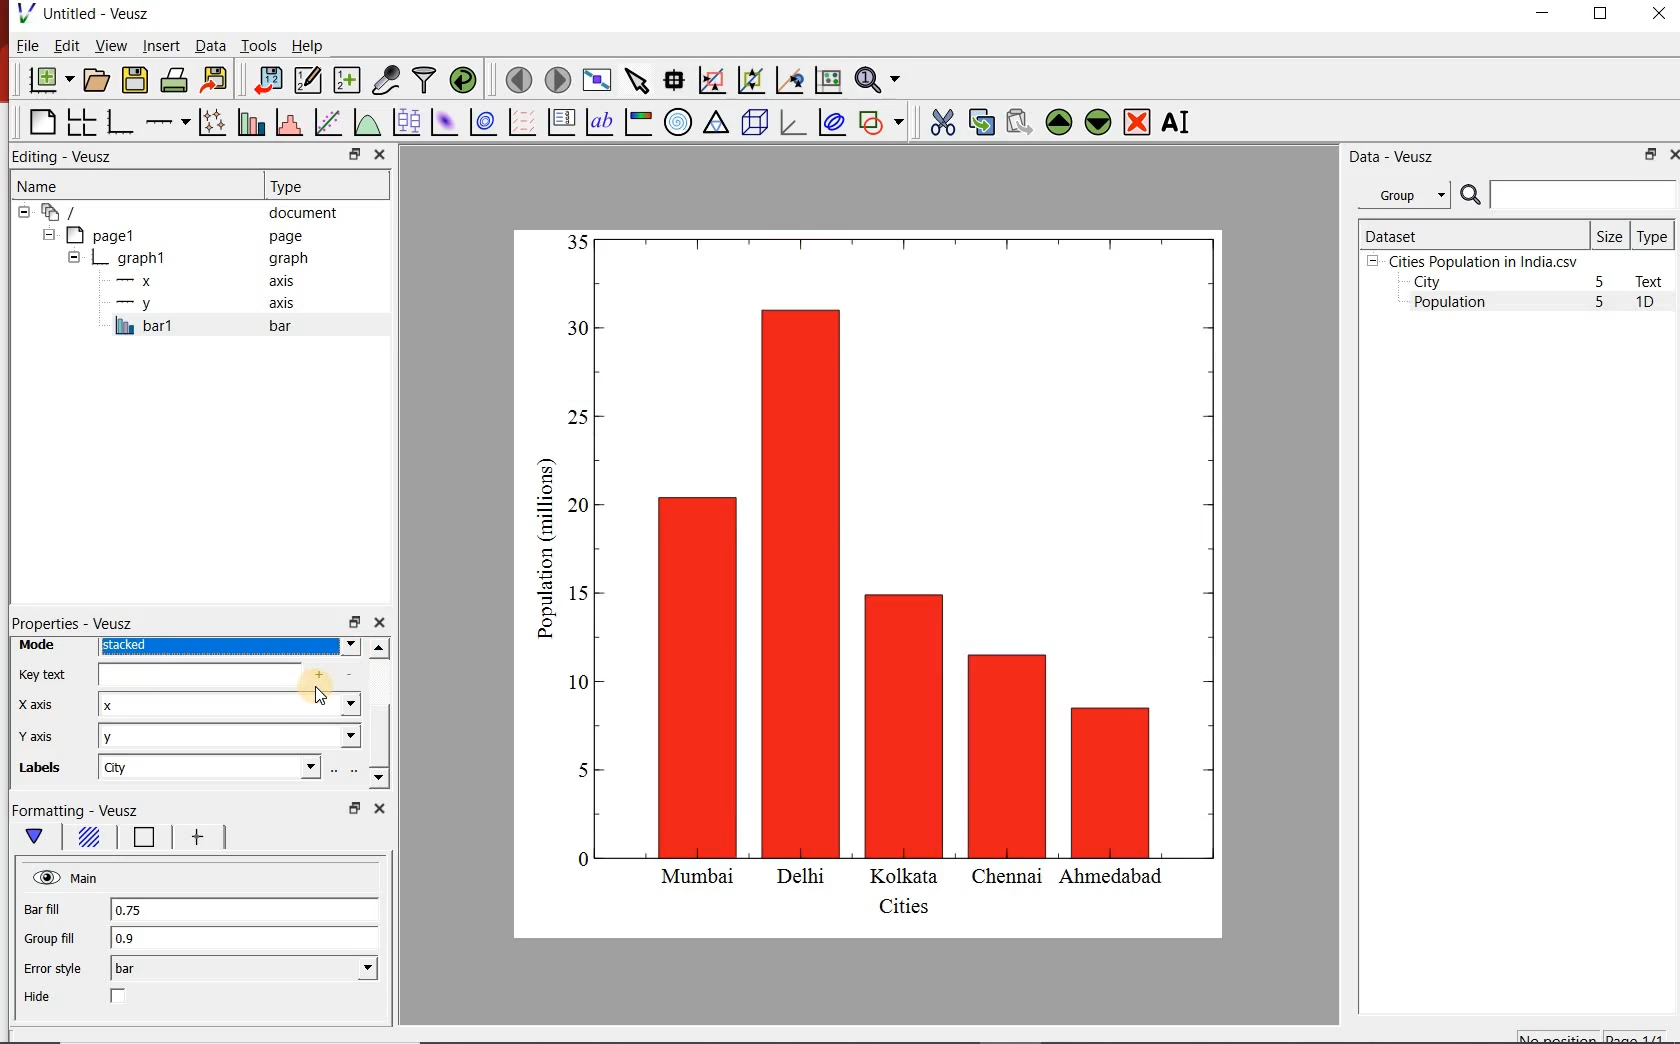 Image resolution: width=1680 pixels, height=1044 pixels. What do you see at coordinates (119, 998) in the screenshot?
I see `check/uncheck` at bounding box center [119, 998].